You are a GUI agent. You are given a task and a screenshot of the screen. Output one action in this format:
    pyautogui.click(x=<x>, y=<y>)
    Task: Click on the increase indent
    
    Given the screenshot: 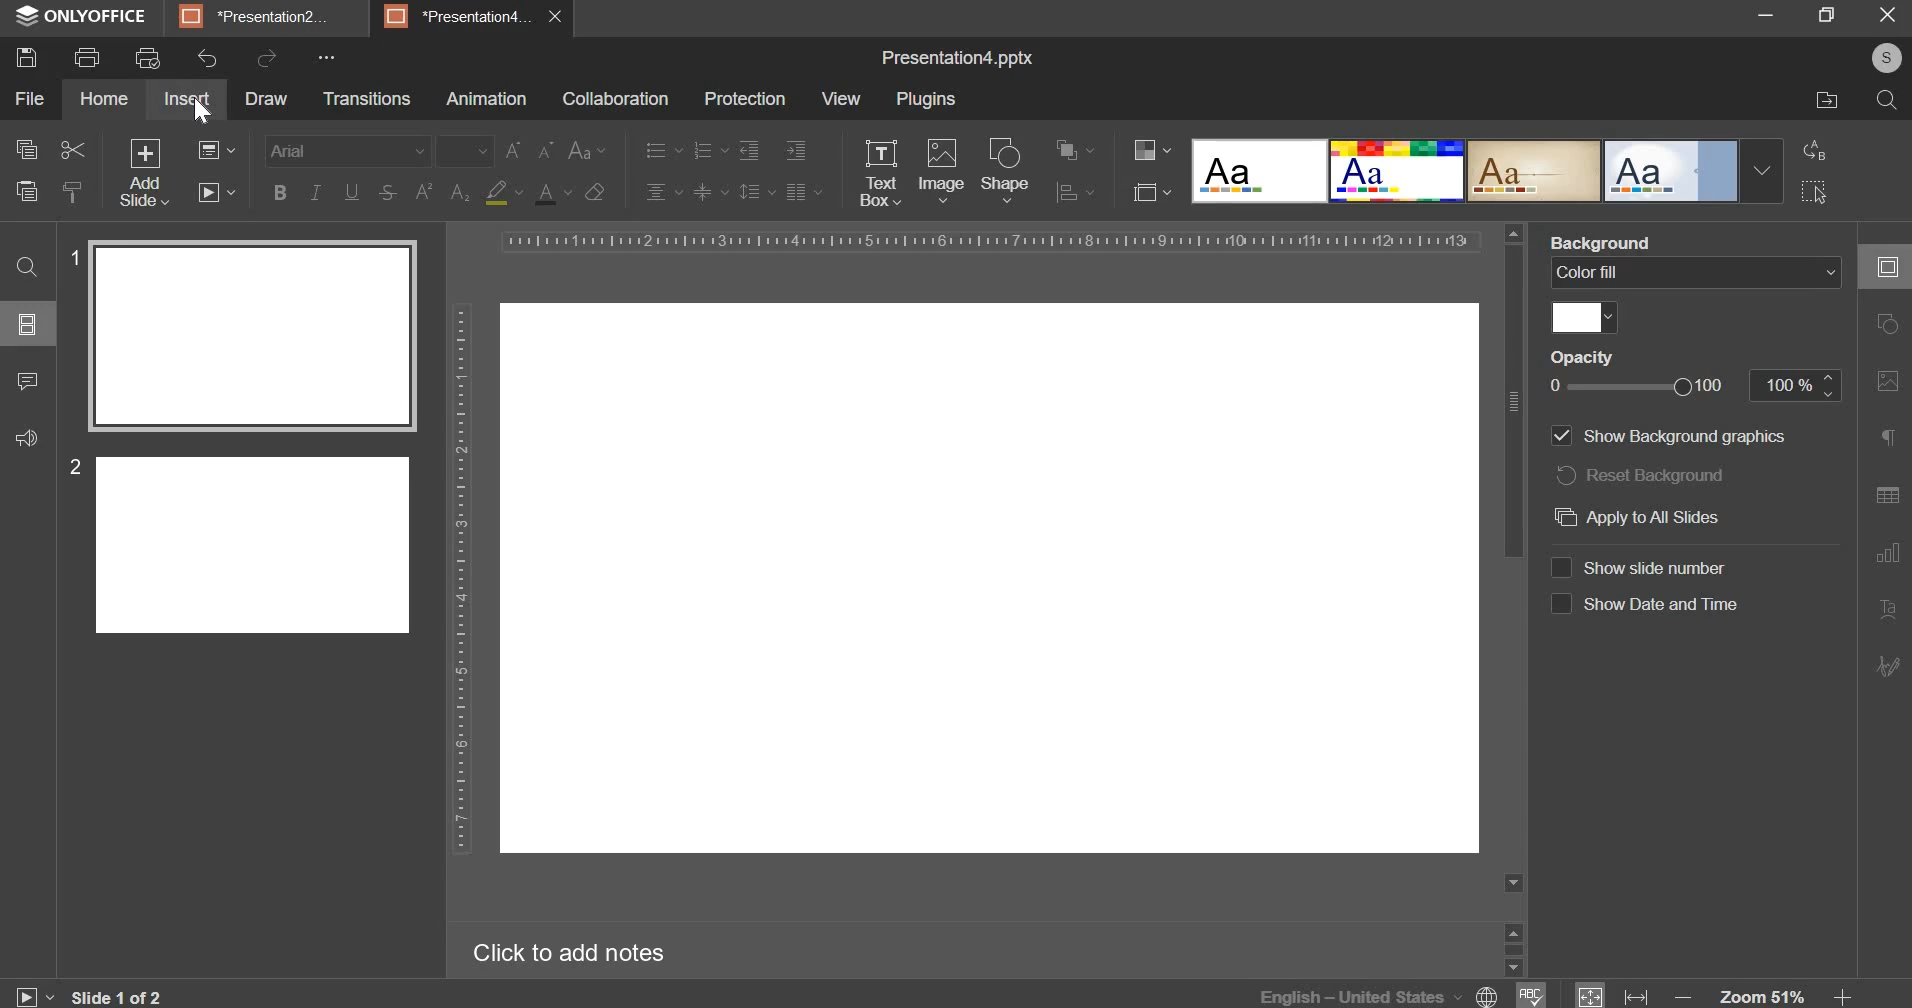 What is the action you would take?
    pyautogui.click(x=795, y=150)
    